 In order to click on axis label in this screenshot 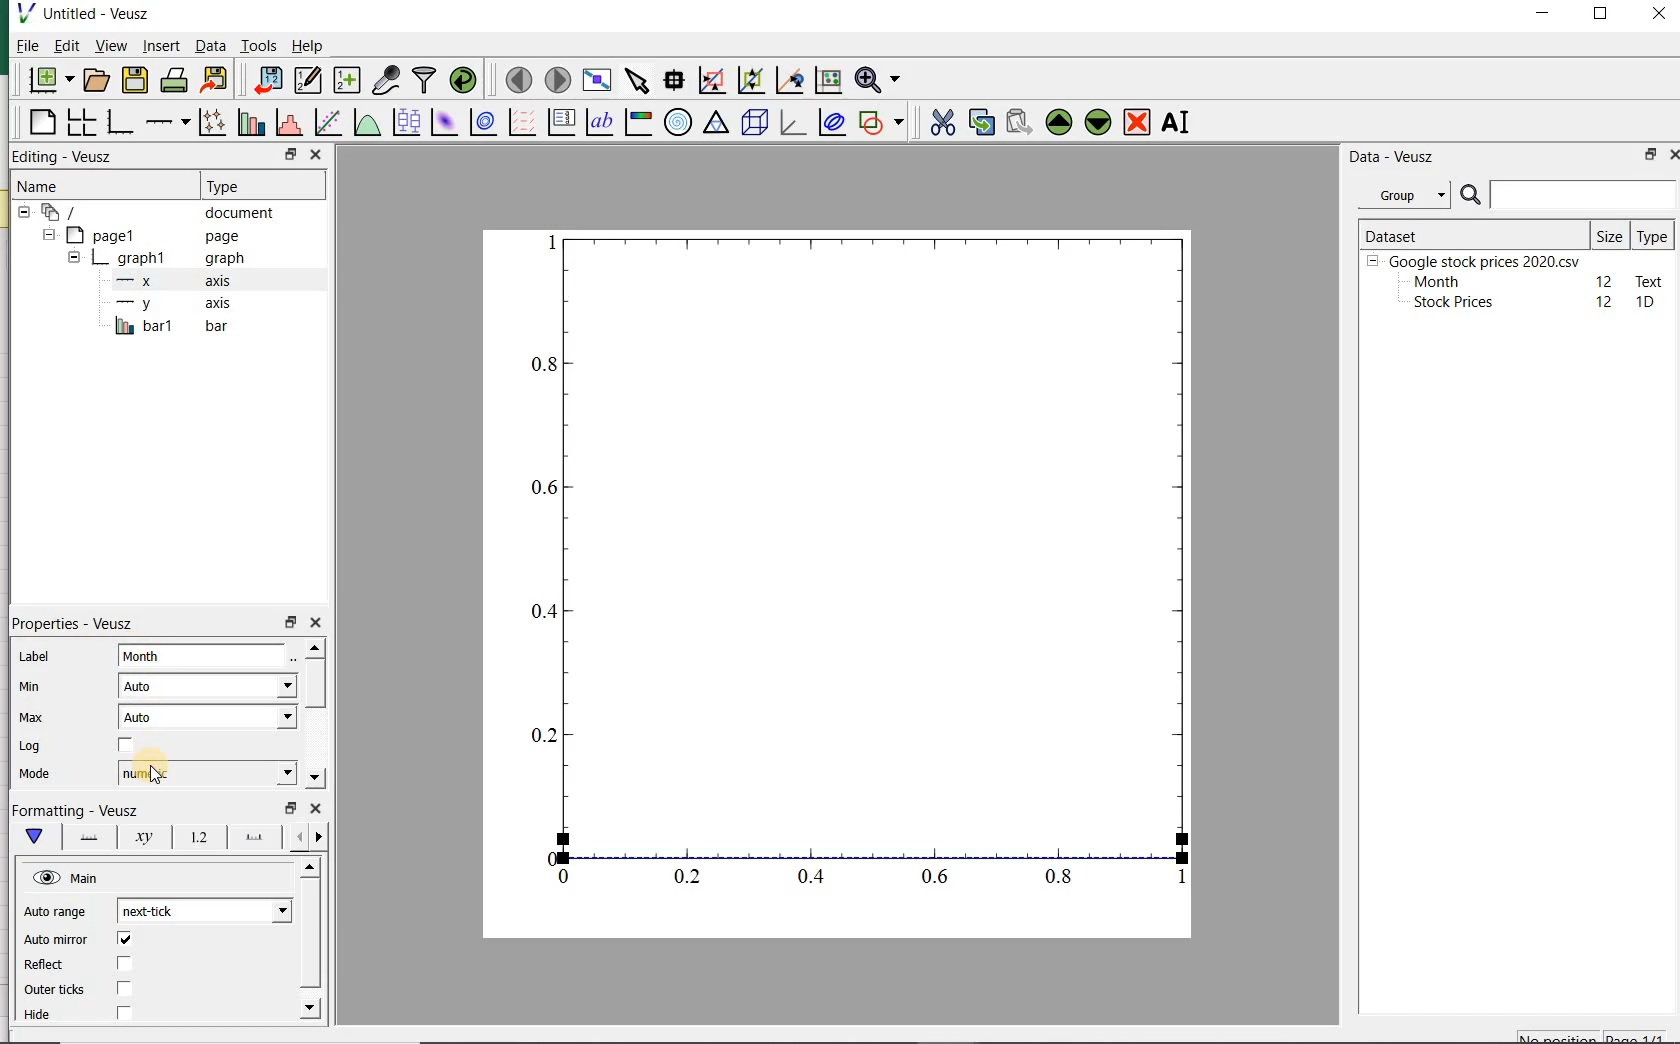, I will do `click(141, 836)`.